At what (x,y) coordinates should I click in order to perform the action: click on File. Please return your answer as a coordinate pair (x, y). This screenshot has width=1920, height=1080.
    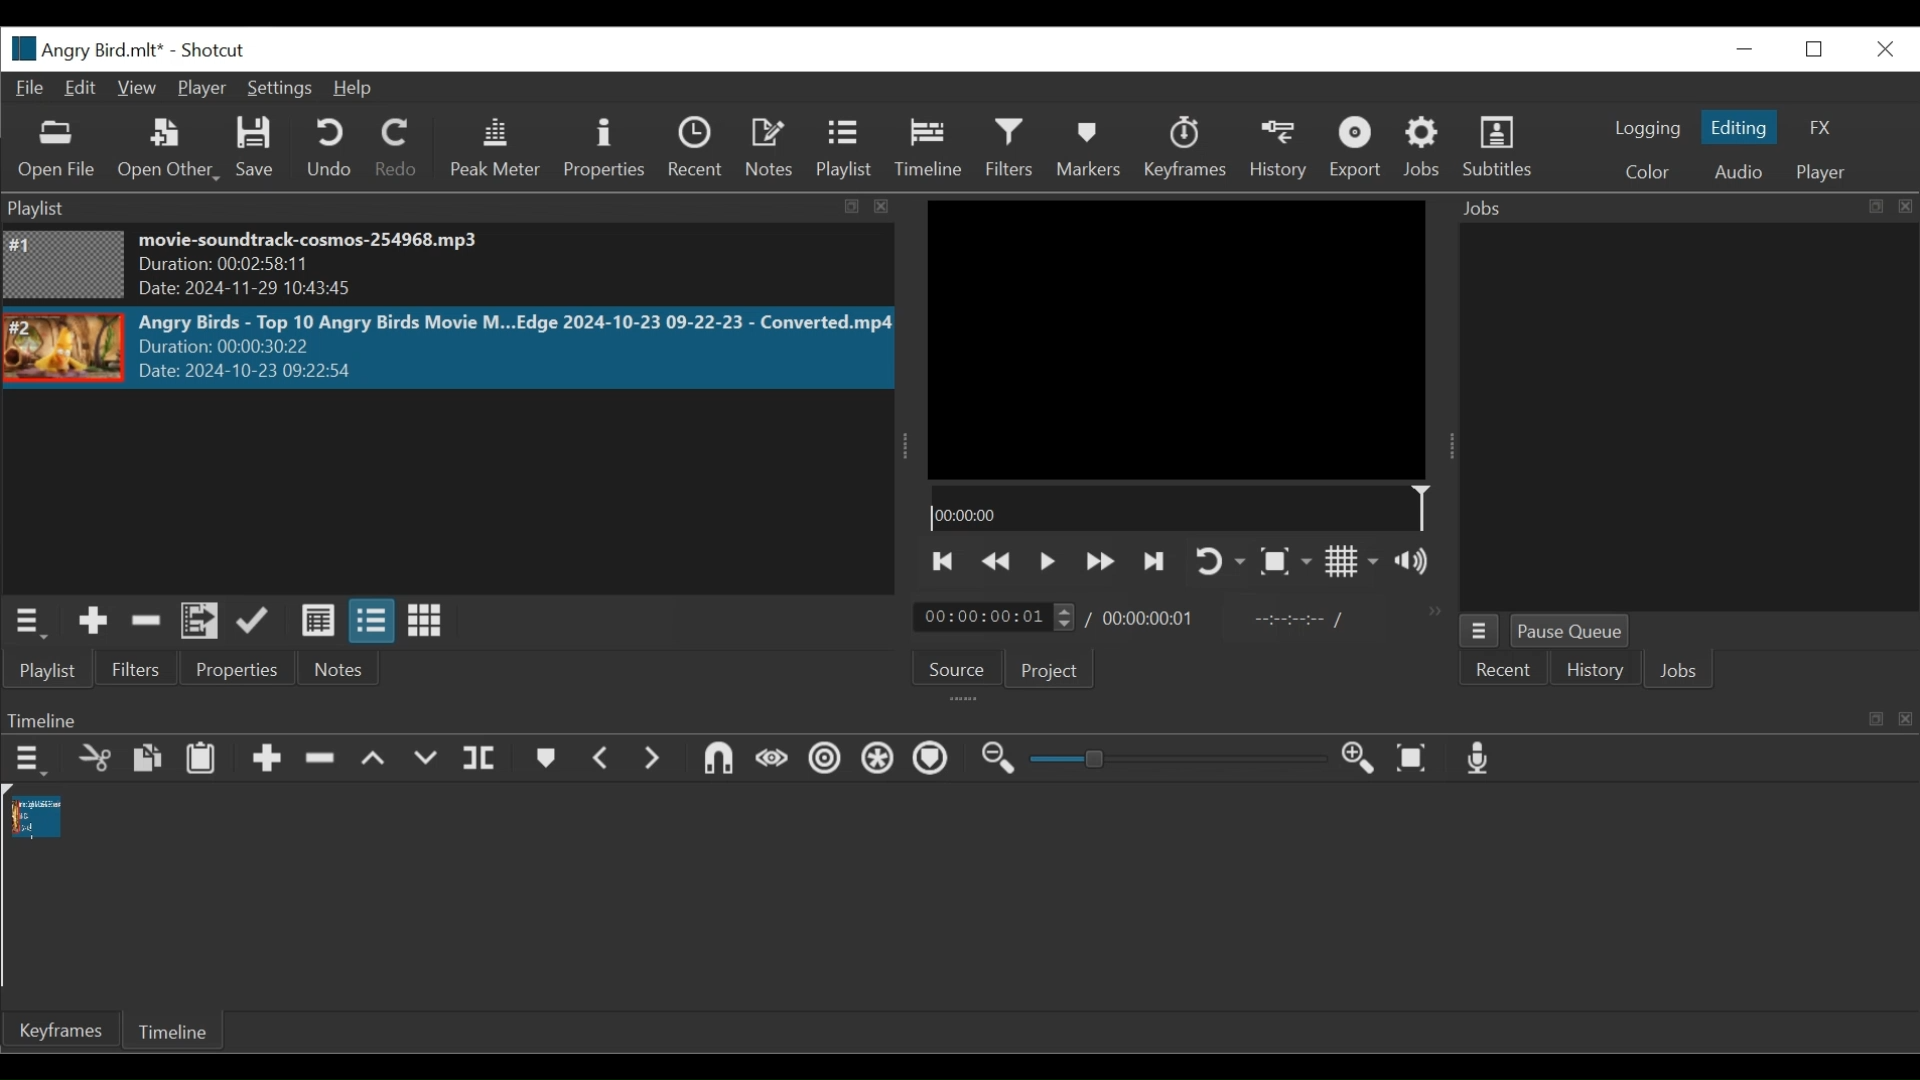
    Looking at the image, I should click on (31, 87).